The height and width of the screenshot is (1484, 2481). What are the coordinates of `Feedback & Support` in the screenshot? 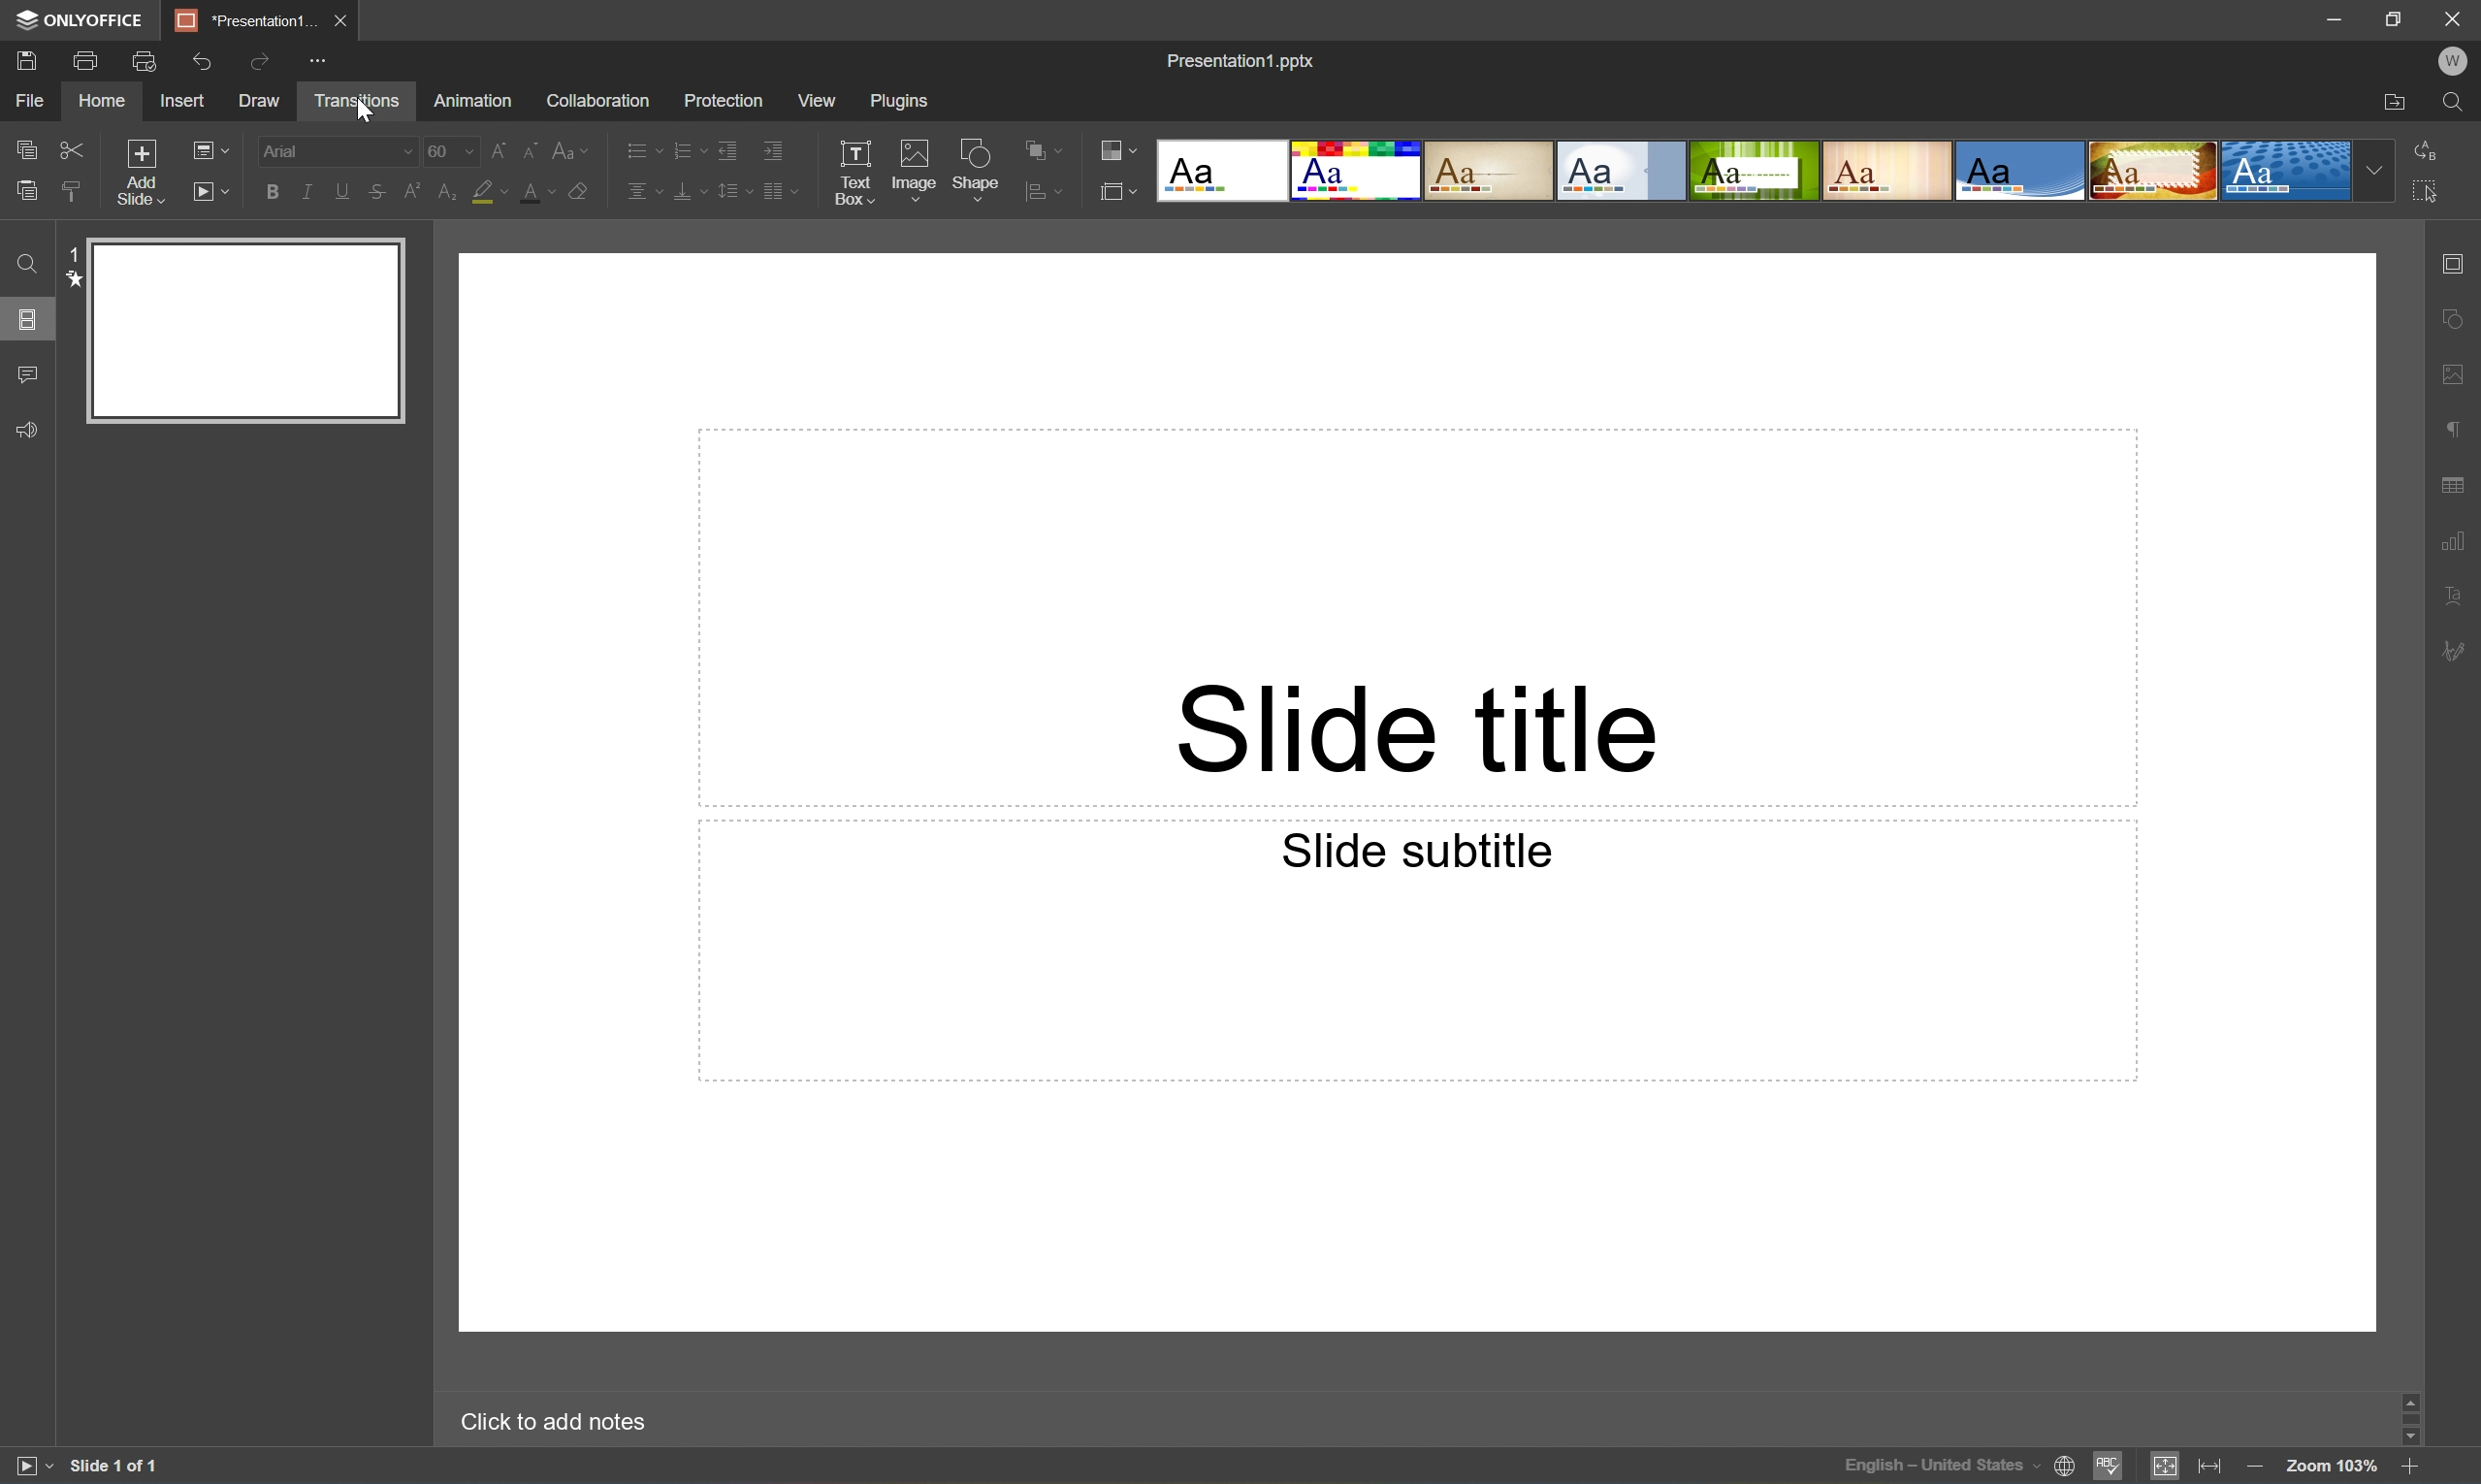 It's located at (30, 432).